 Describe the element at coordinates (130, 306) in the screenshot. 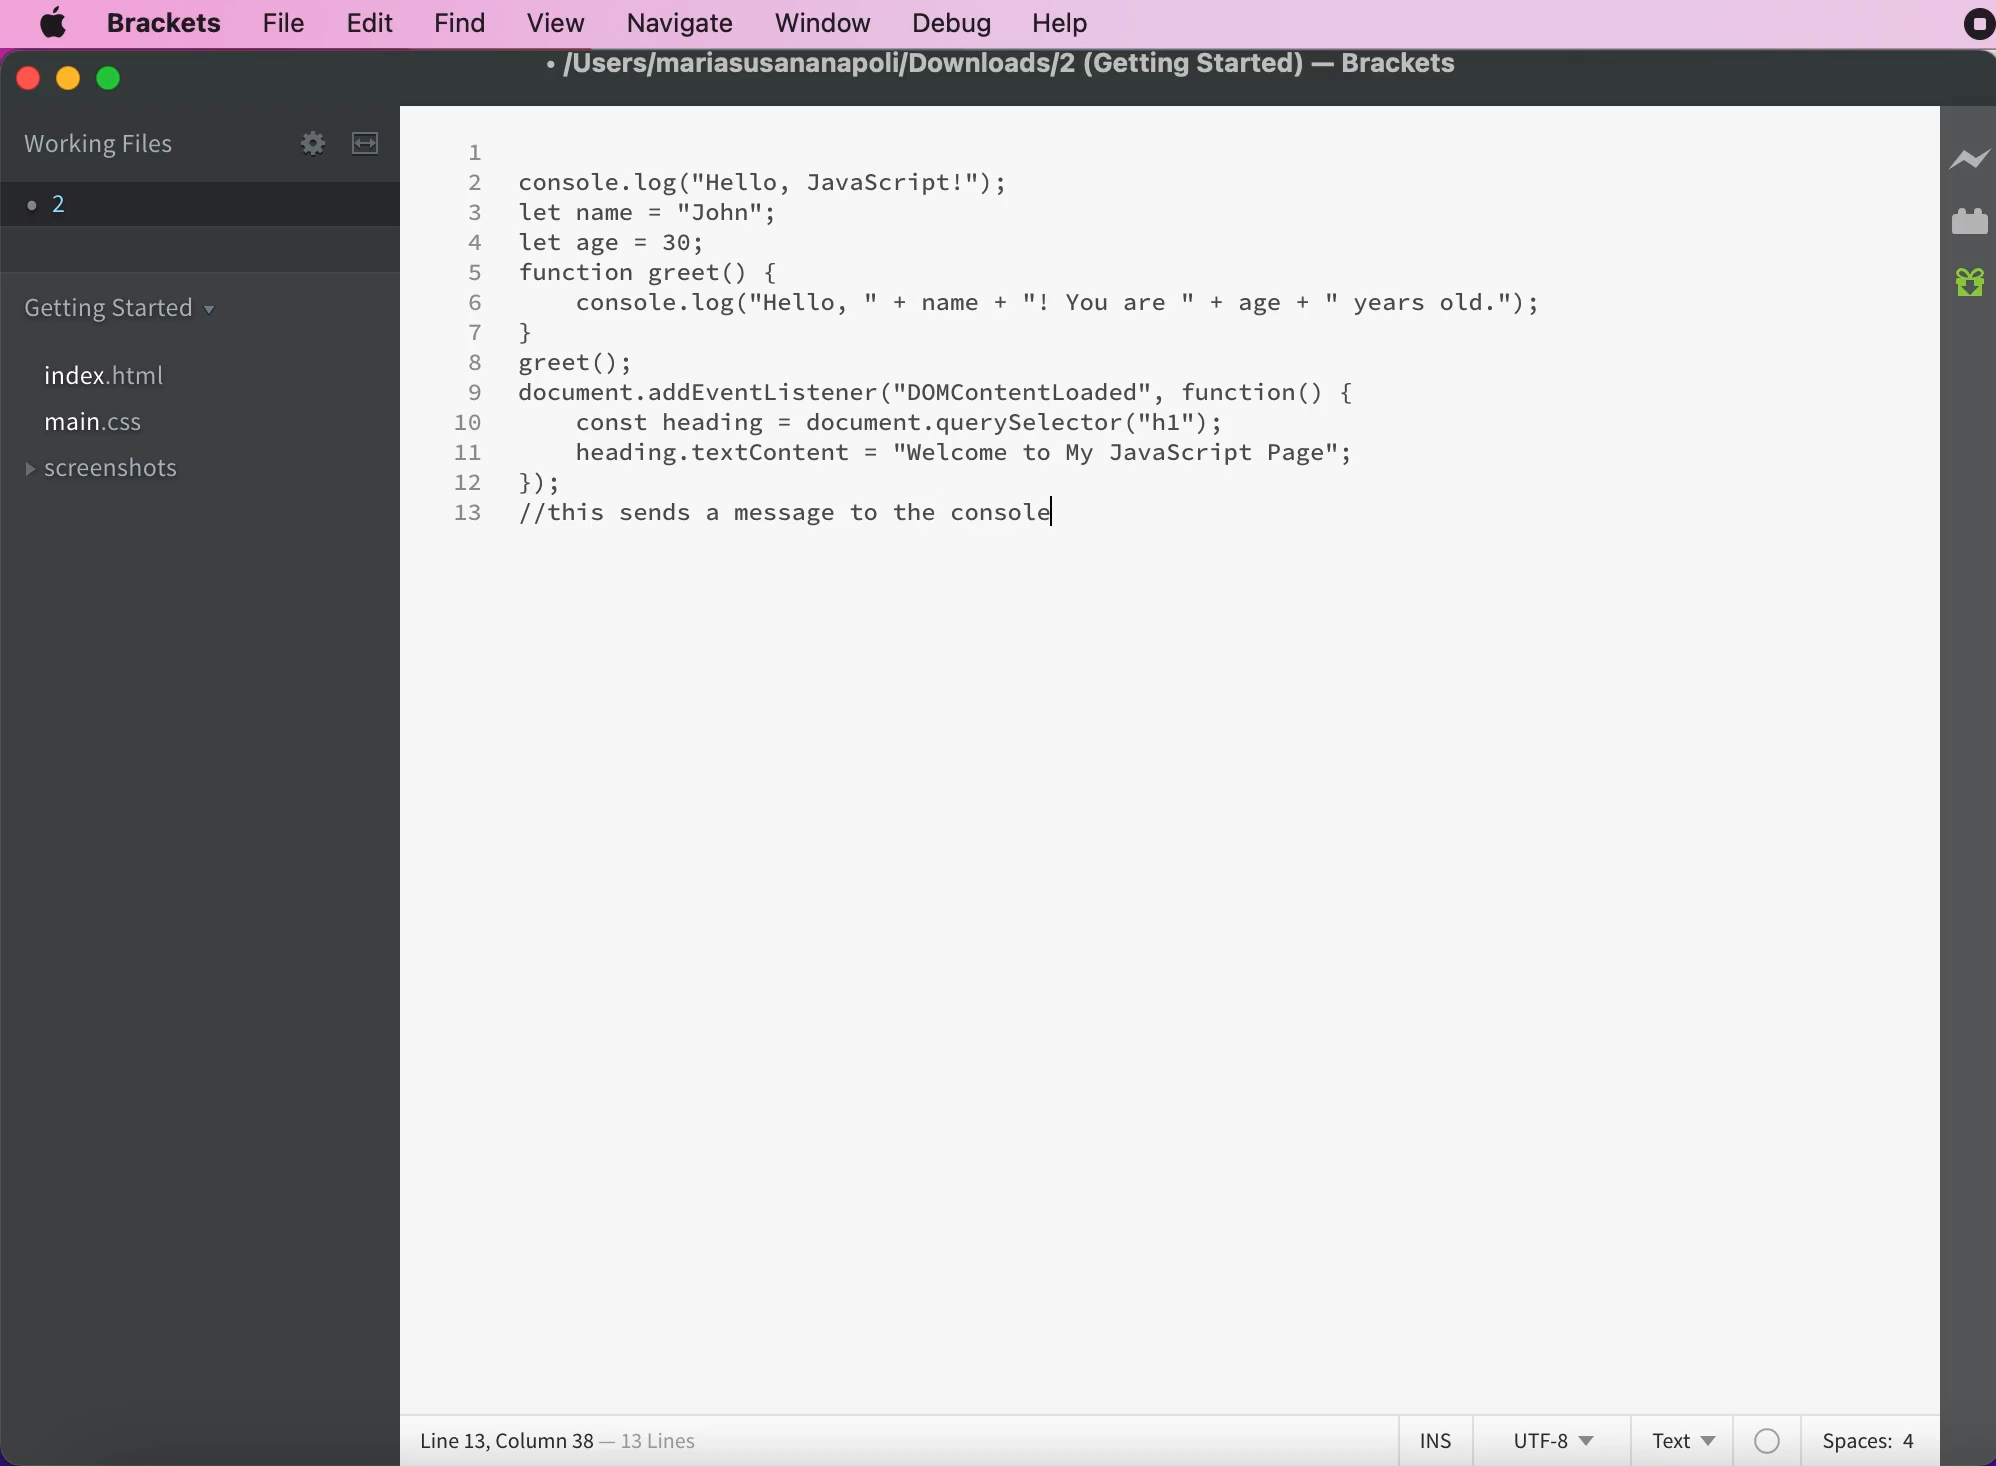

I see `getting started folder` at that location.